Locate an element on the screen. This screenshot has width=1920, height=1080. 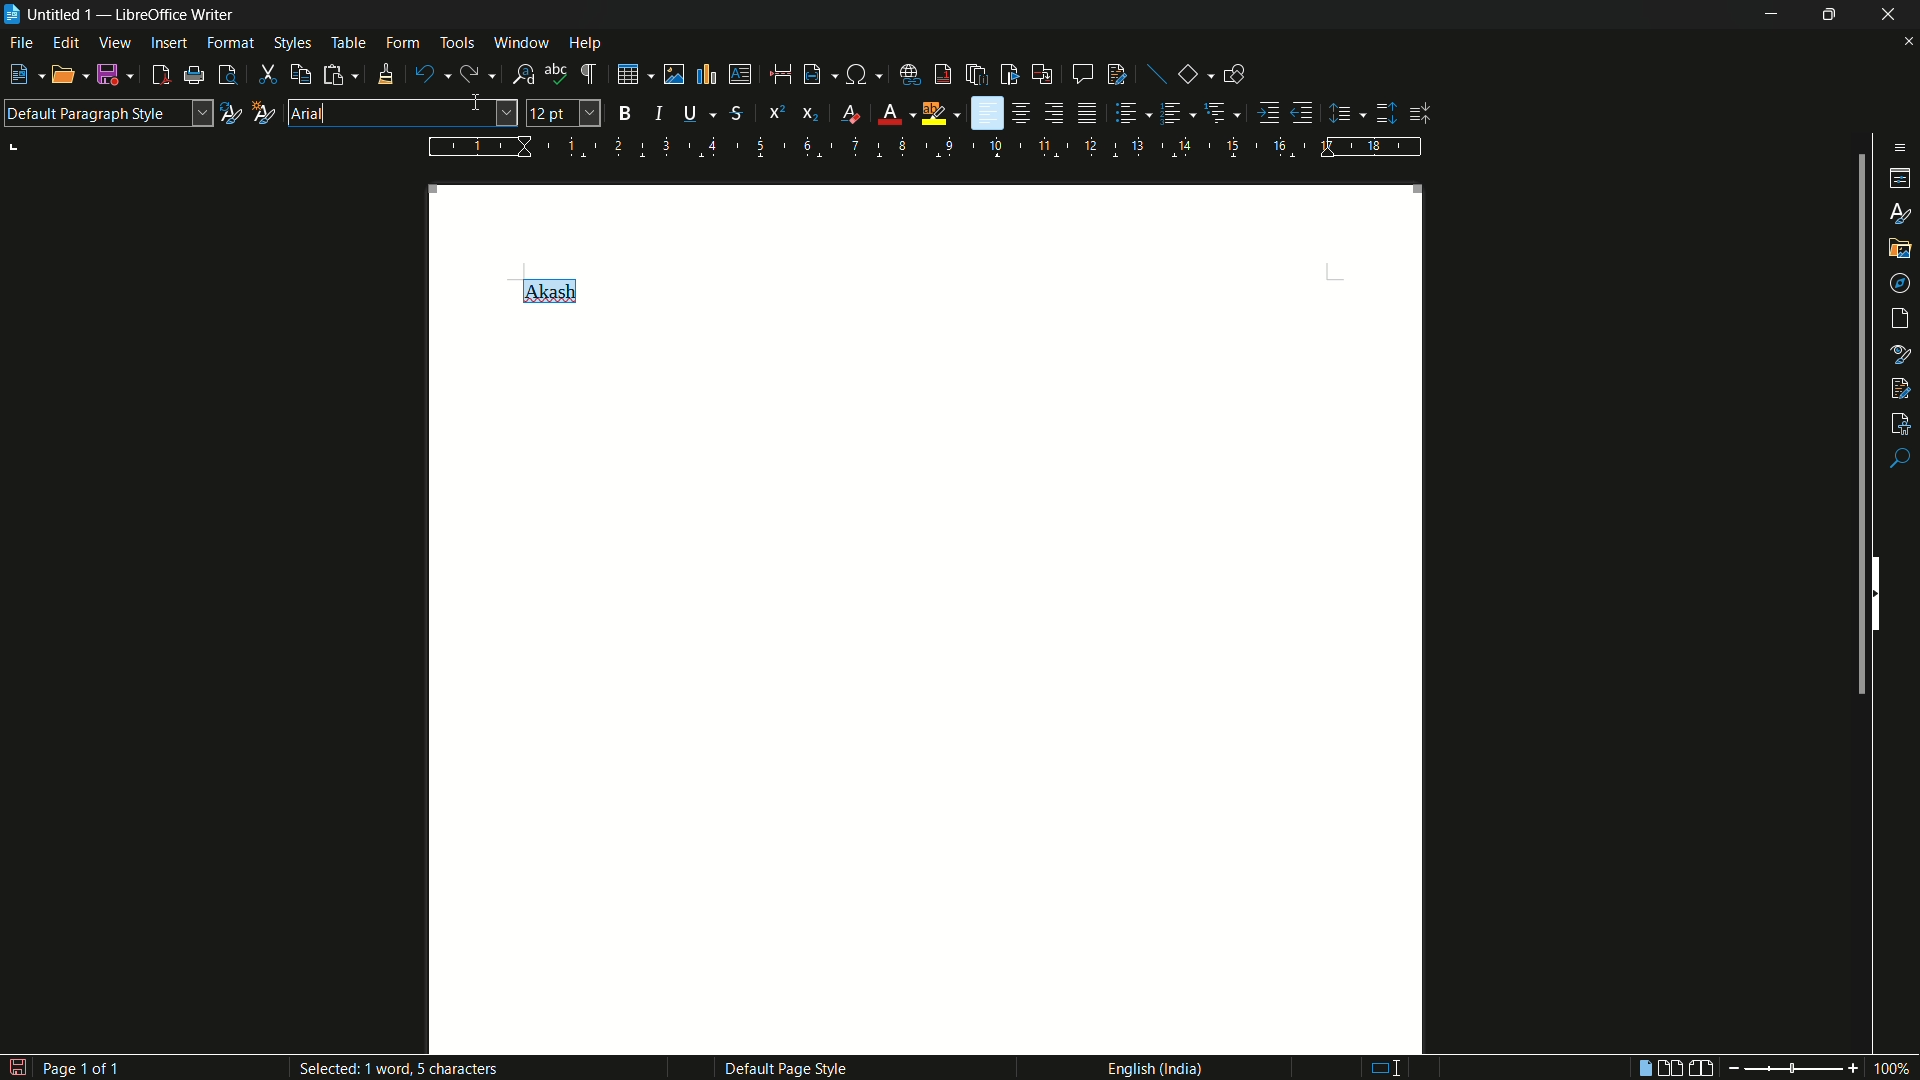
font size is located at coordinates (564, 114).